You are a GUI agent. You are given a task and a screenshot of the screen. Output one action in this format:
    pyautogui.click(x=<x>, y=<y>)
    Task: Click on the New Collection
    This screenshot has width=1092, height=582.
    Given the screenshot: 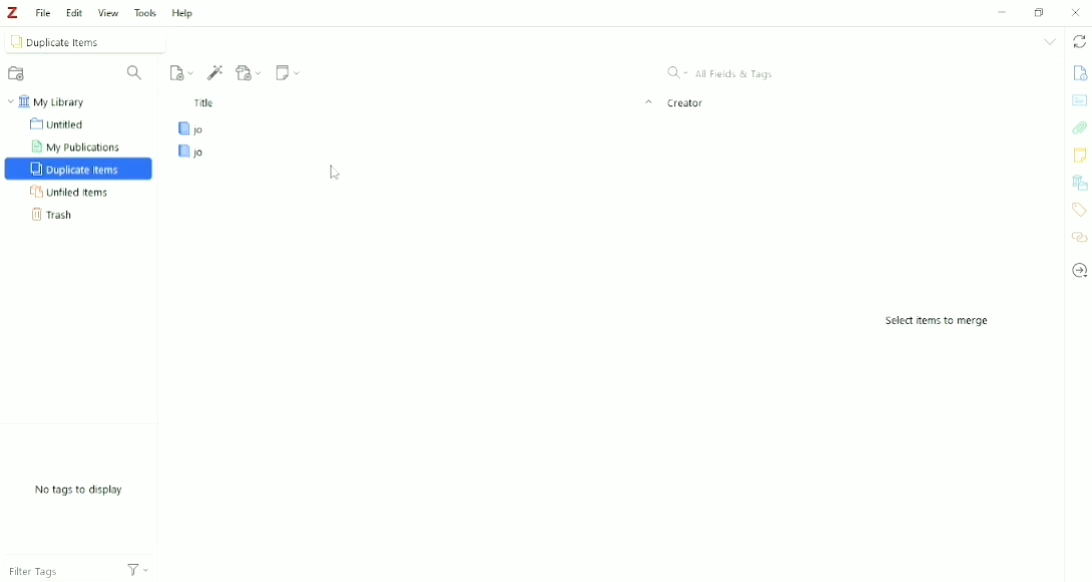 What is the action you would take?
    pyautogui.click(x=18, y=74)
    